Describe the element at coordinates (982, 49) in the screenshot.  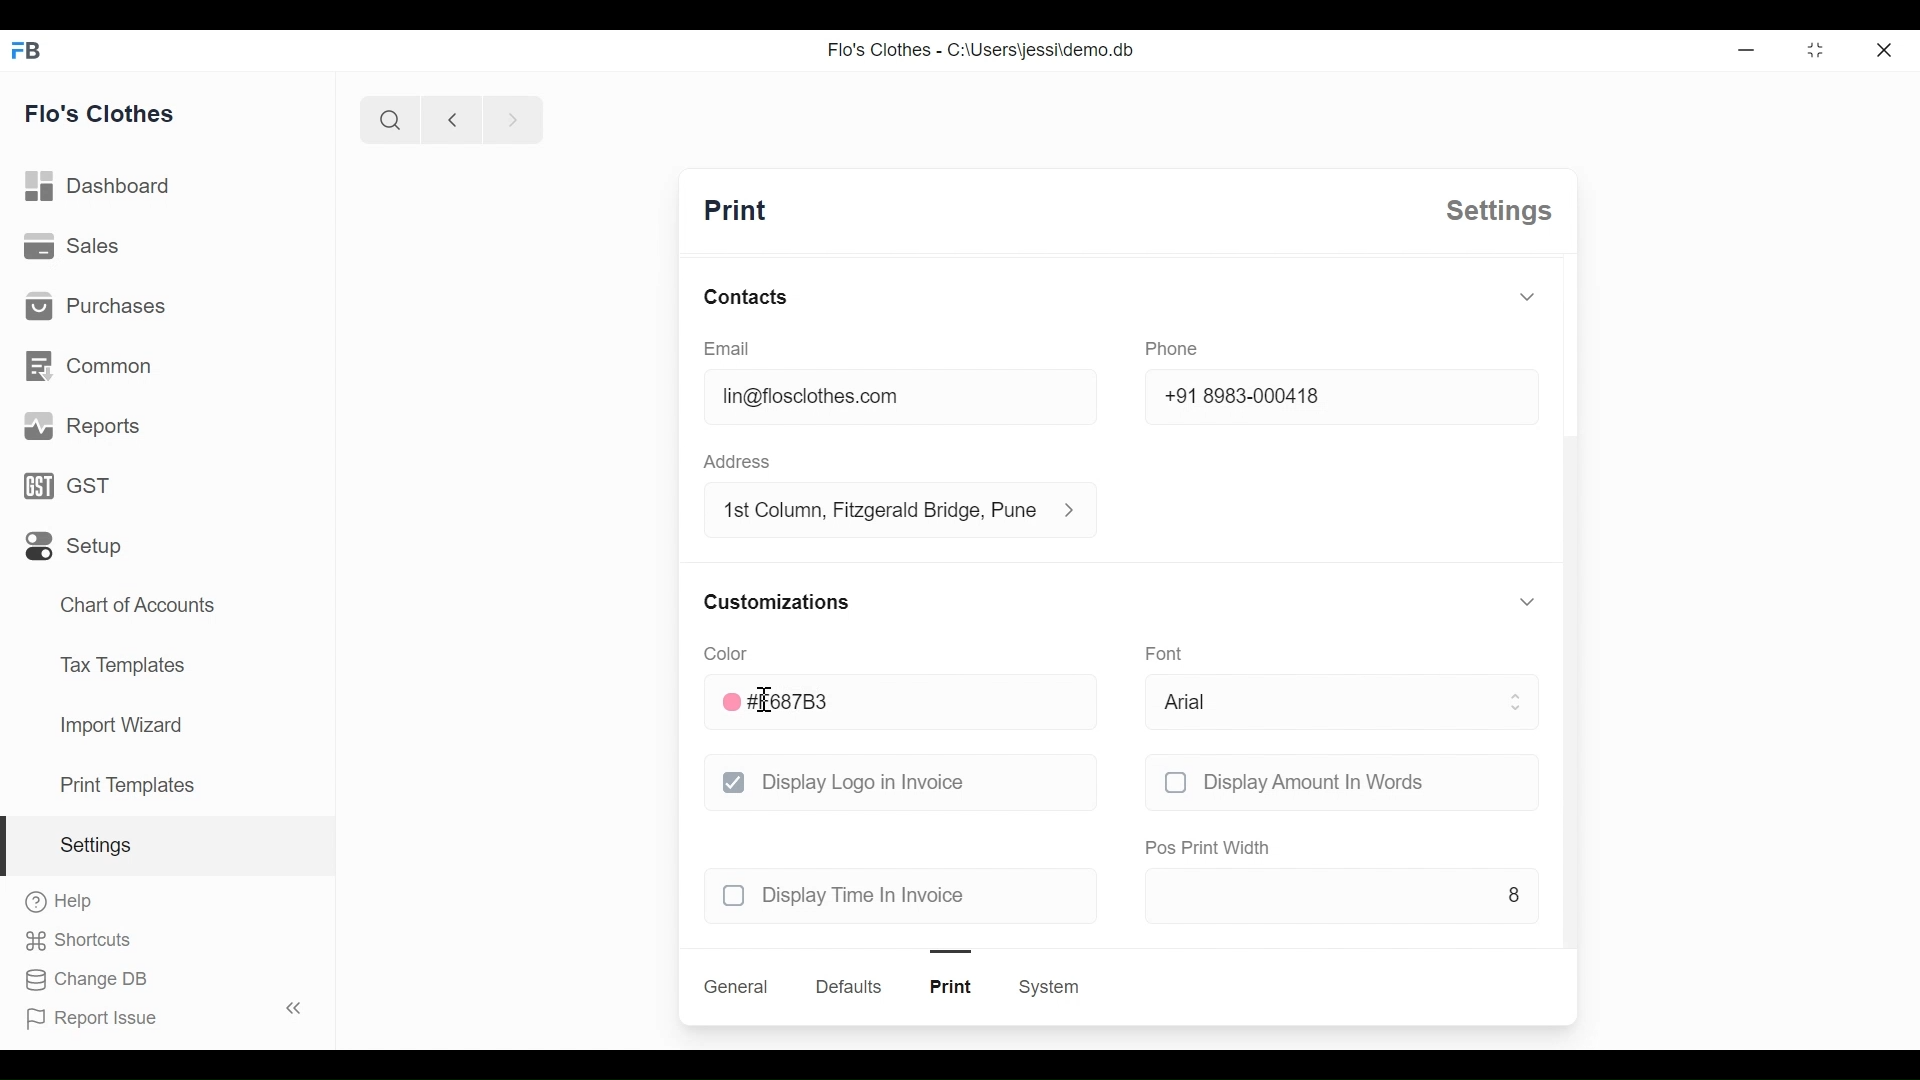
I see `Flo's Clothes - C:\Users\jessi\demo.db` at that location.